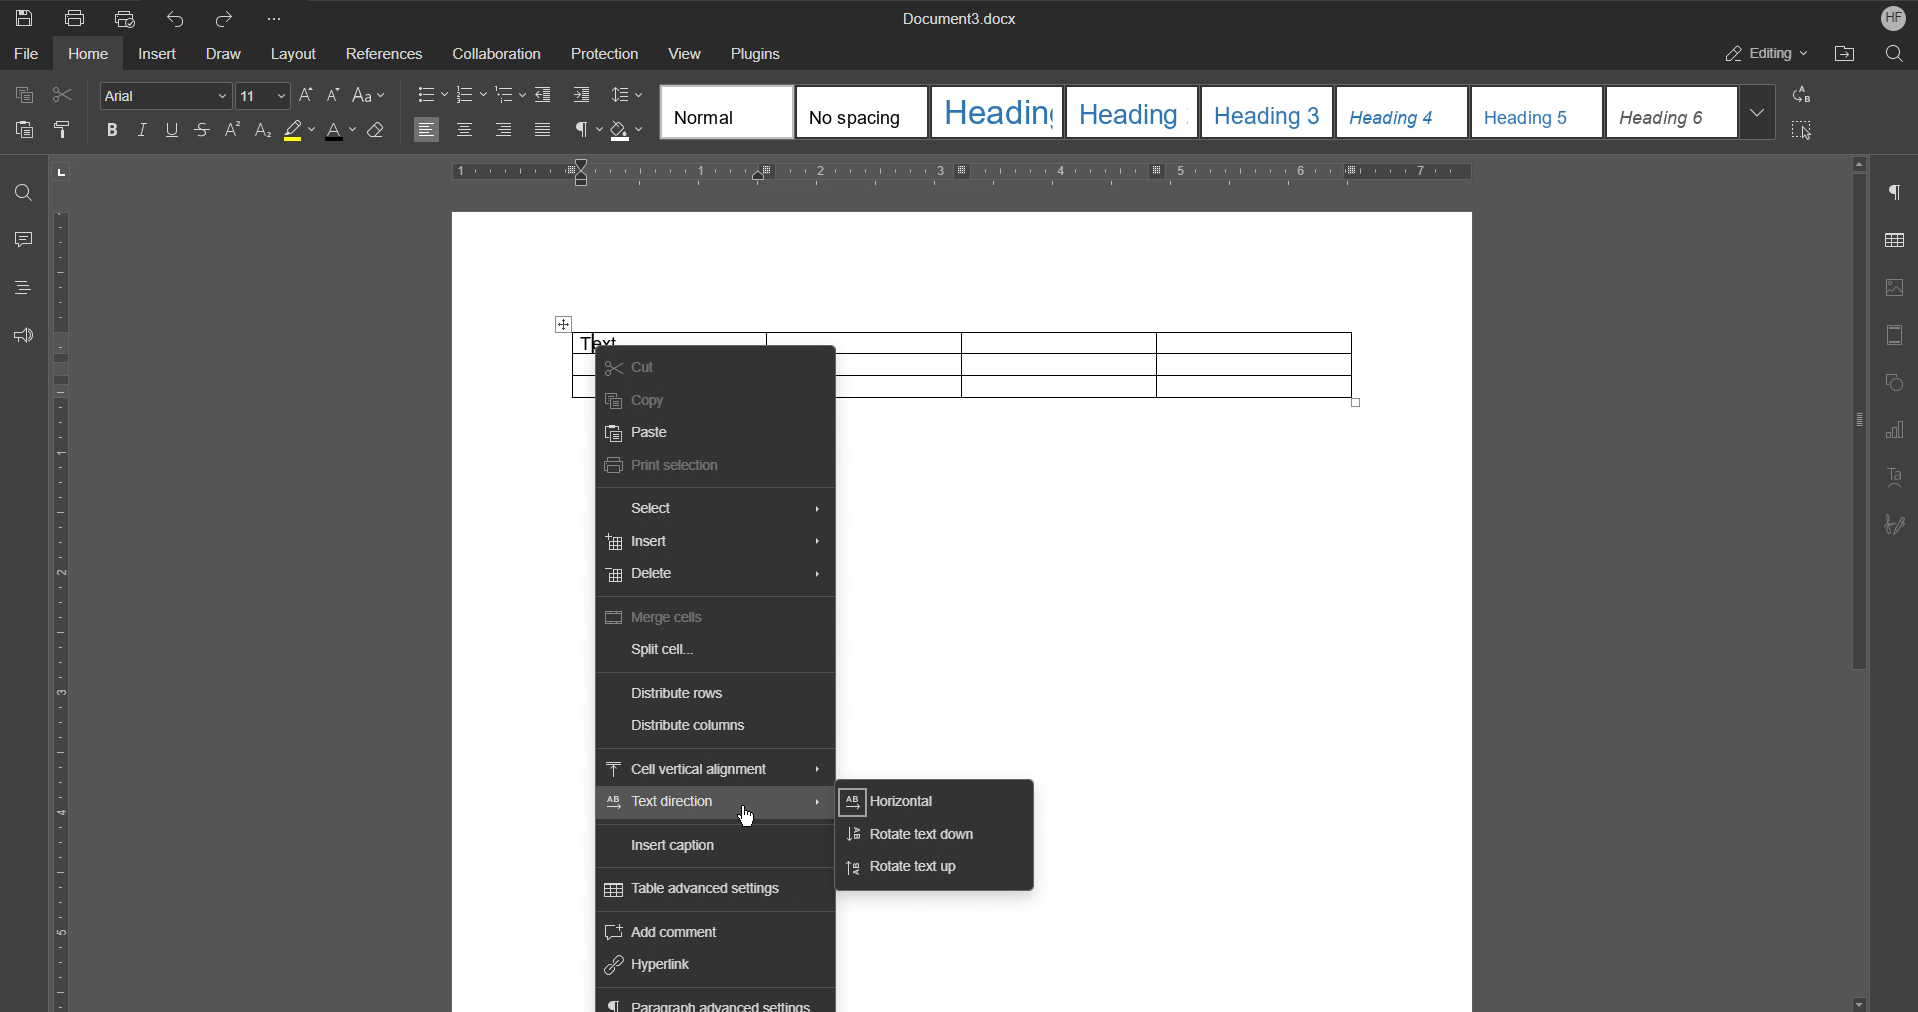 This screenshot has width=1918, height=1012. I want to click on Text direction, so click(671, 804).